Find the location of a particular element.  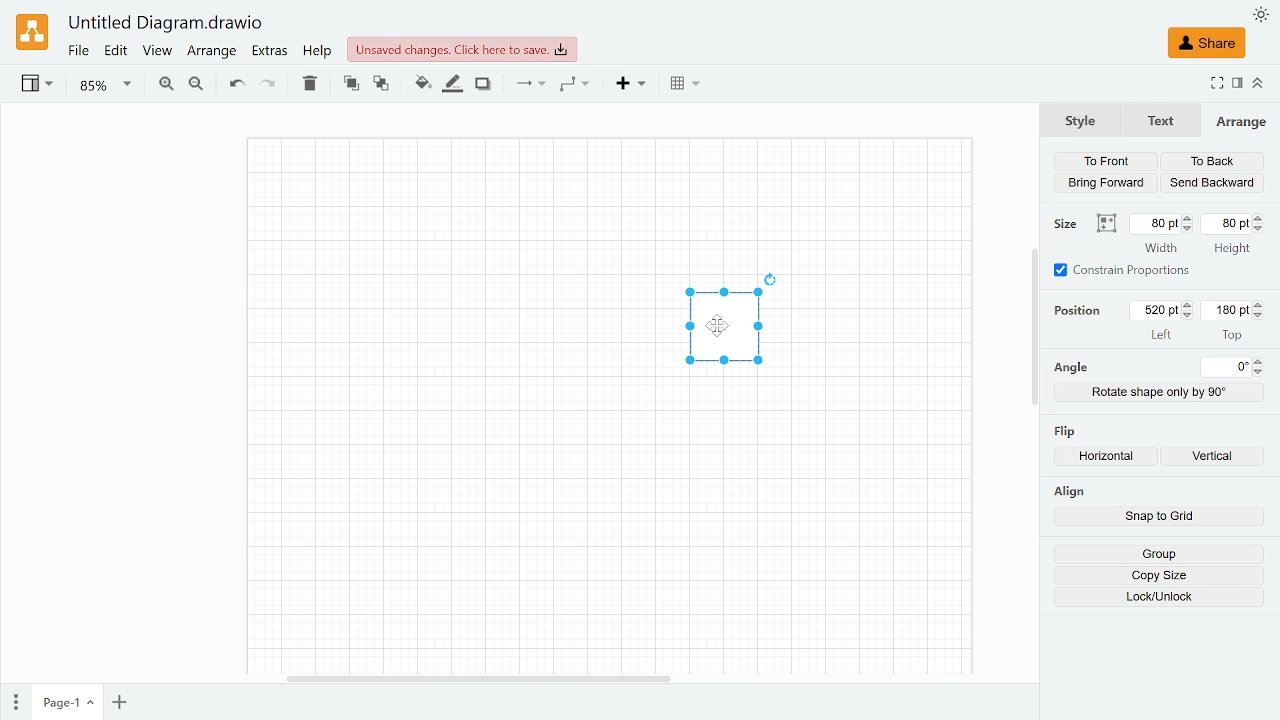

Insert is located at coordinates (633, 85).